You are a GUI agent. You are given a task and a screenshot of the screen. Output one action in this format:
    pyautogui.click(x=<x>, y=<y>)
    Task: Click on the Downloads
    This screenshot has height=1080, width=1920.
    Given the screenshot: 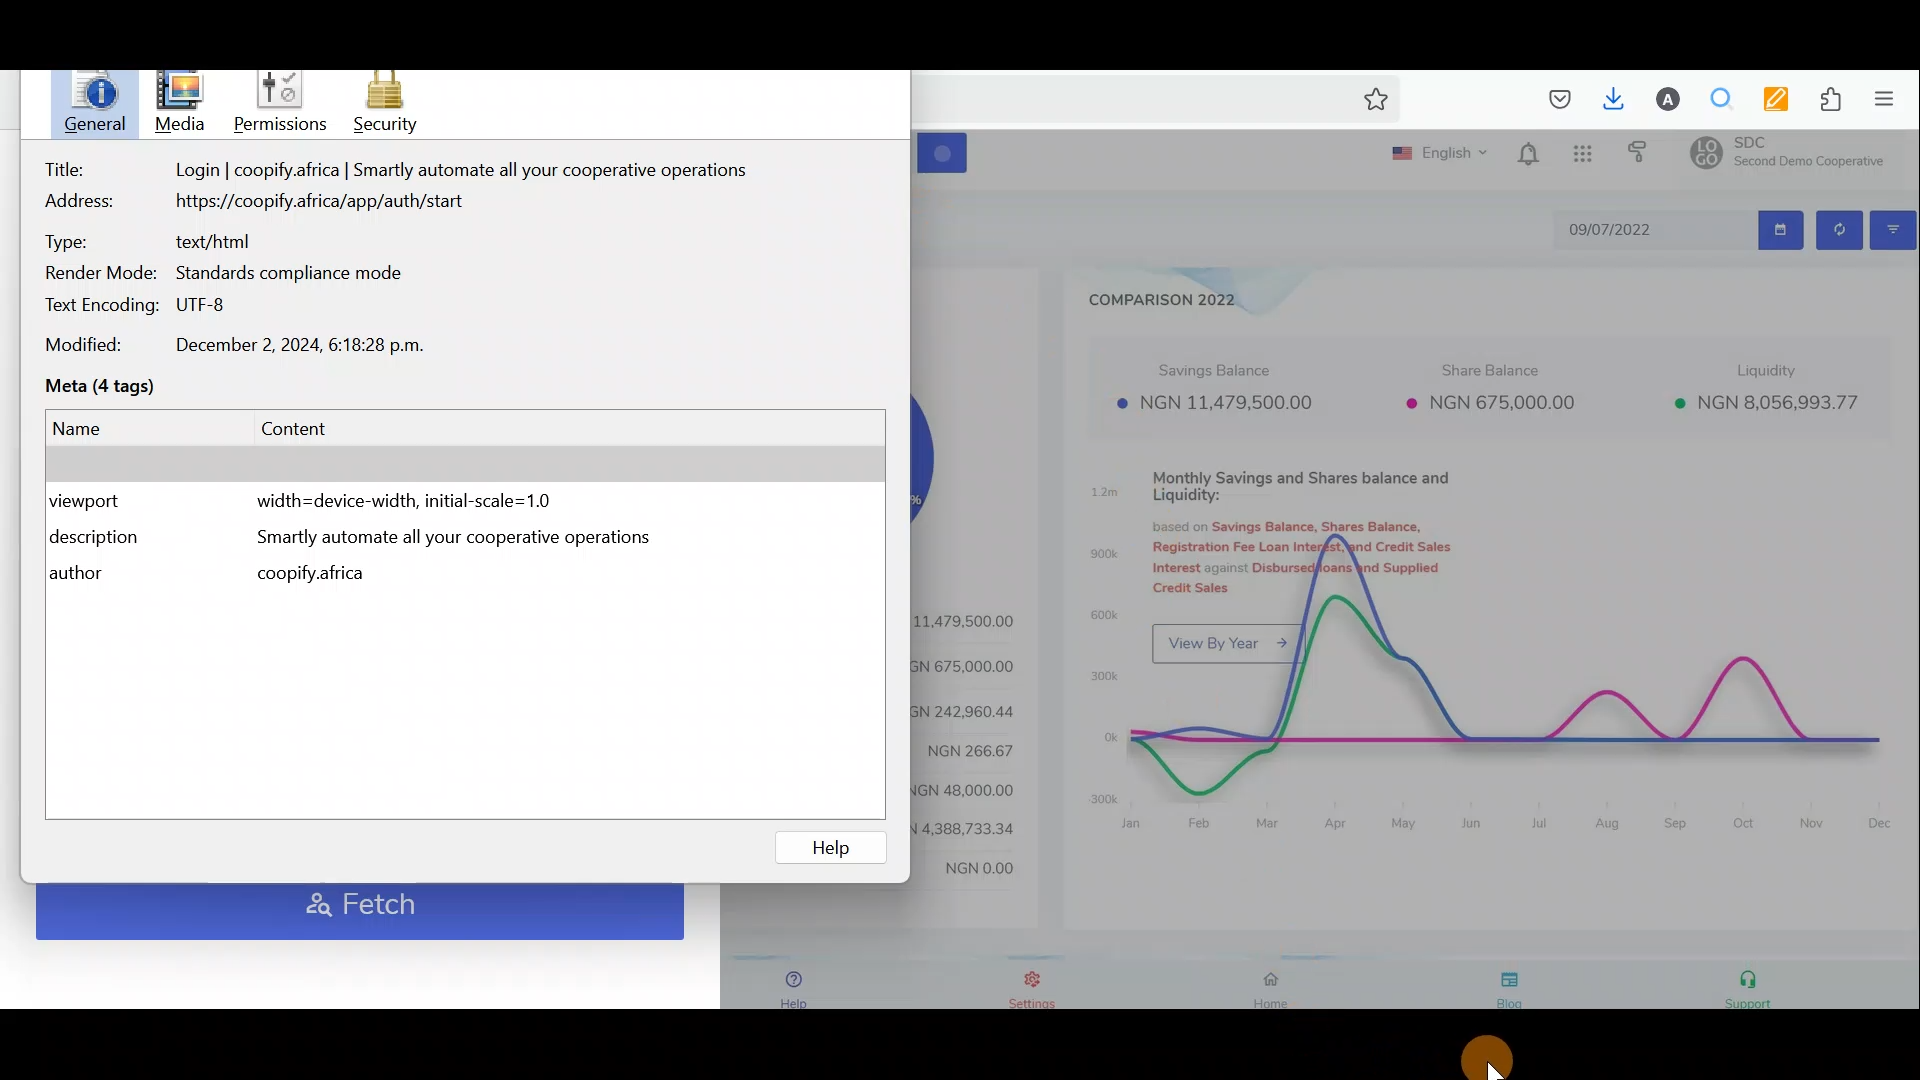 What is the action you would take?
    pyautogui.click(x=1609, y=97)
    